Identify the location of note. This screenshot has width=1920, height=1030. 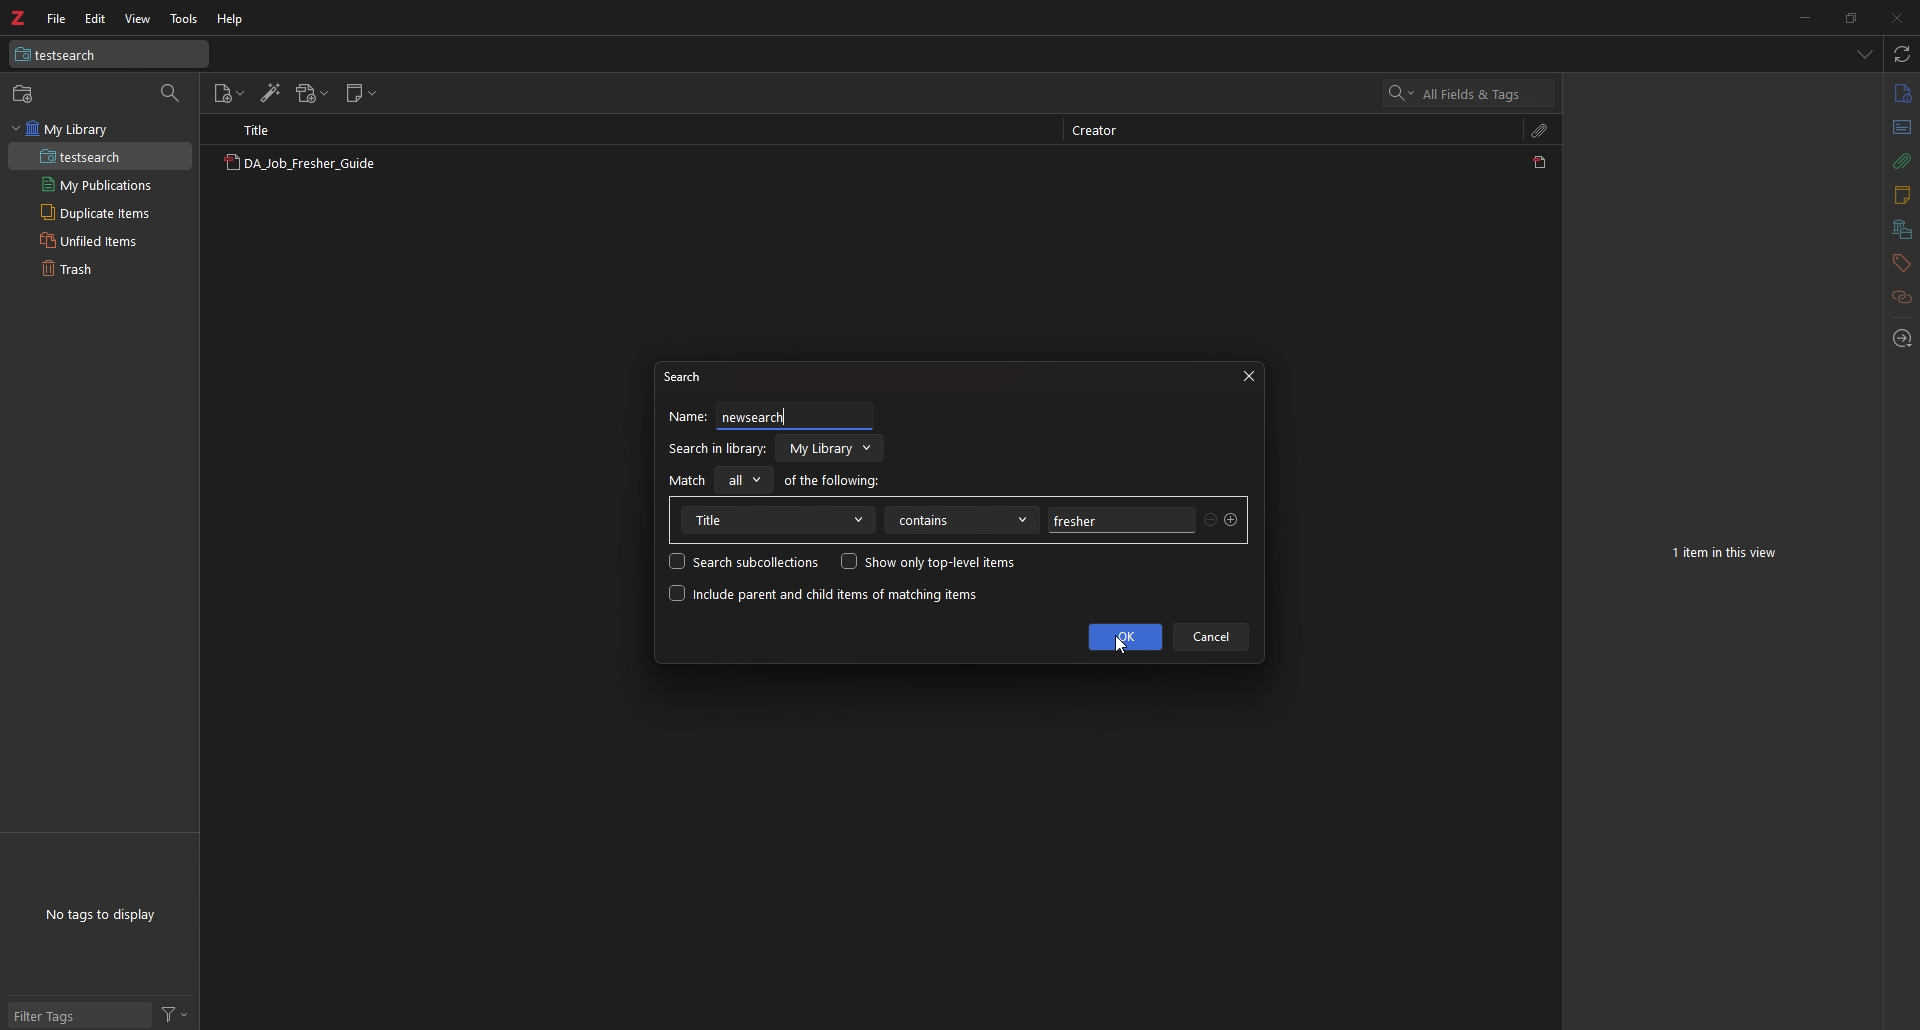
(1900, 196).